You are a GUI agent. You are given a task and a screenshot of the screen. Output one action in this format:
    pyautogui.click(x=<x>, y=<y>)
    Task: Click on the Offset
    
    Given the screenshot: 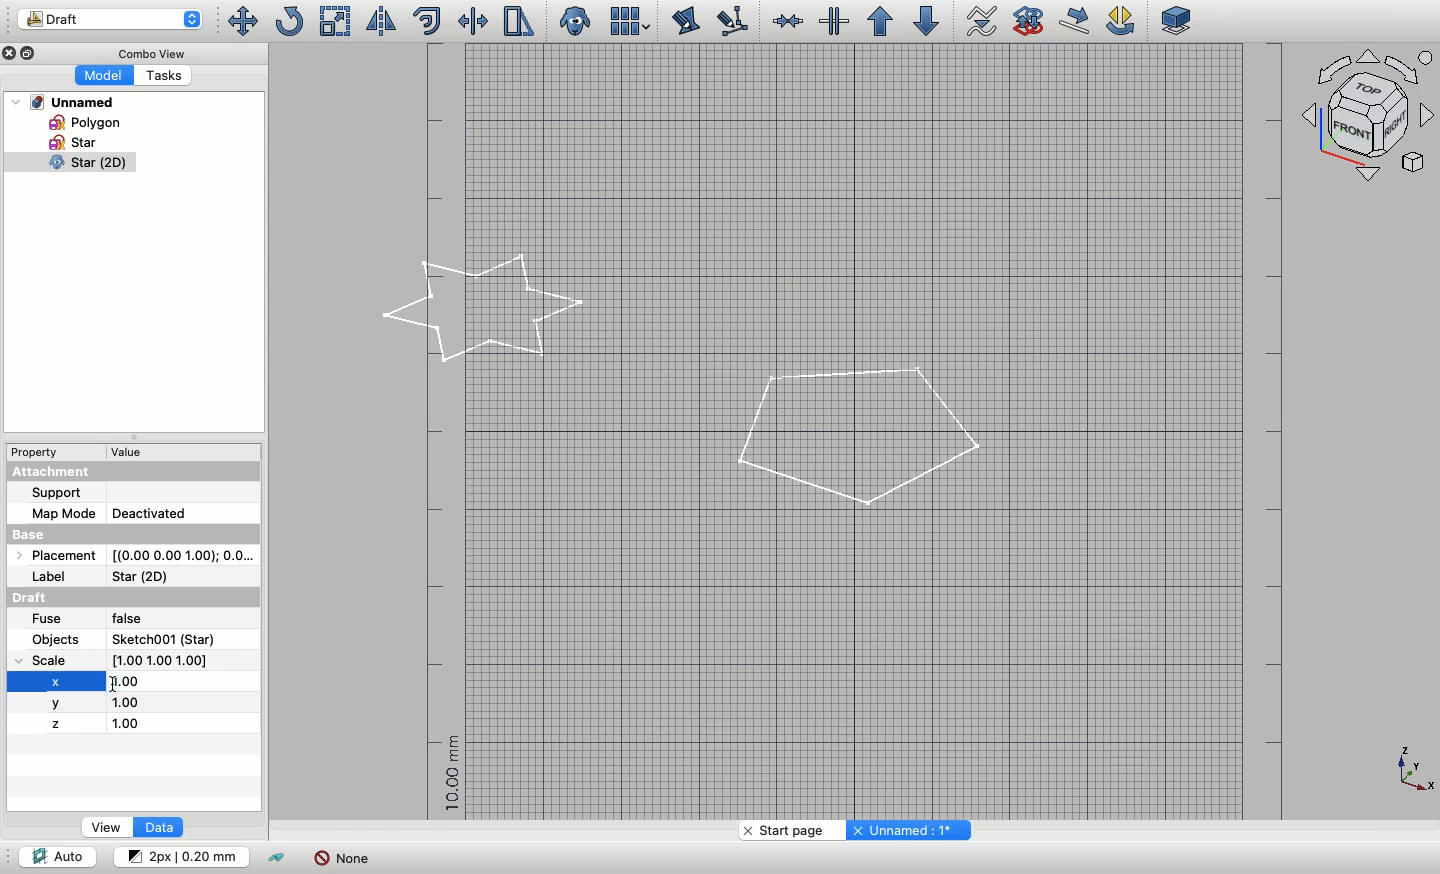 What is the action you would take?
    pyautogui.click(x=427, y=21)
    